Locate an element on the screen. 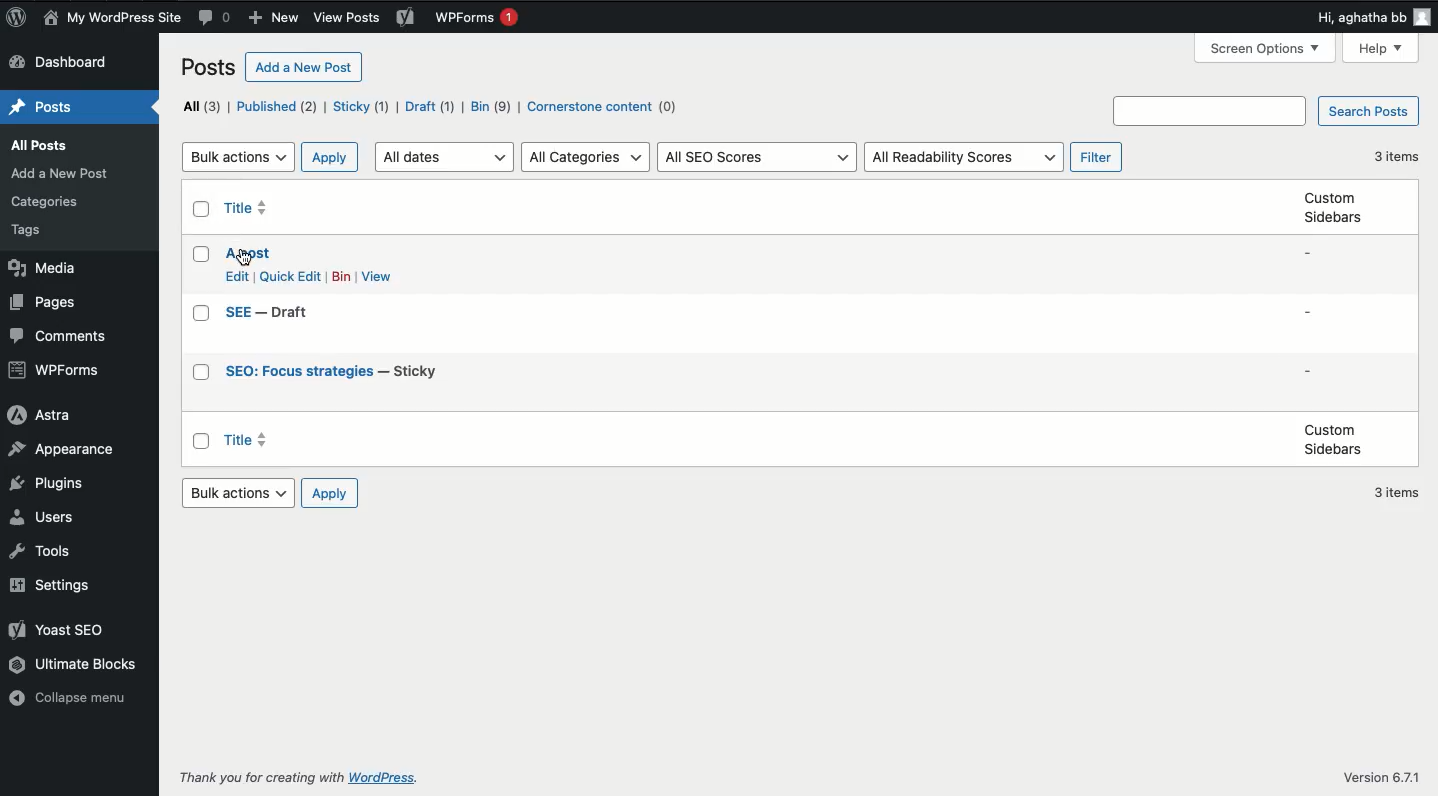  Bulk actions is located at coordinates (243, 494).